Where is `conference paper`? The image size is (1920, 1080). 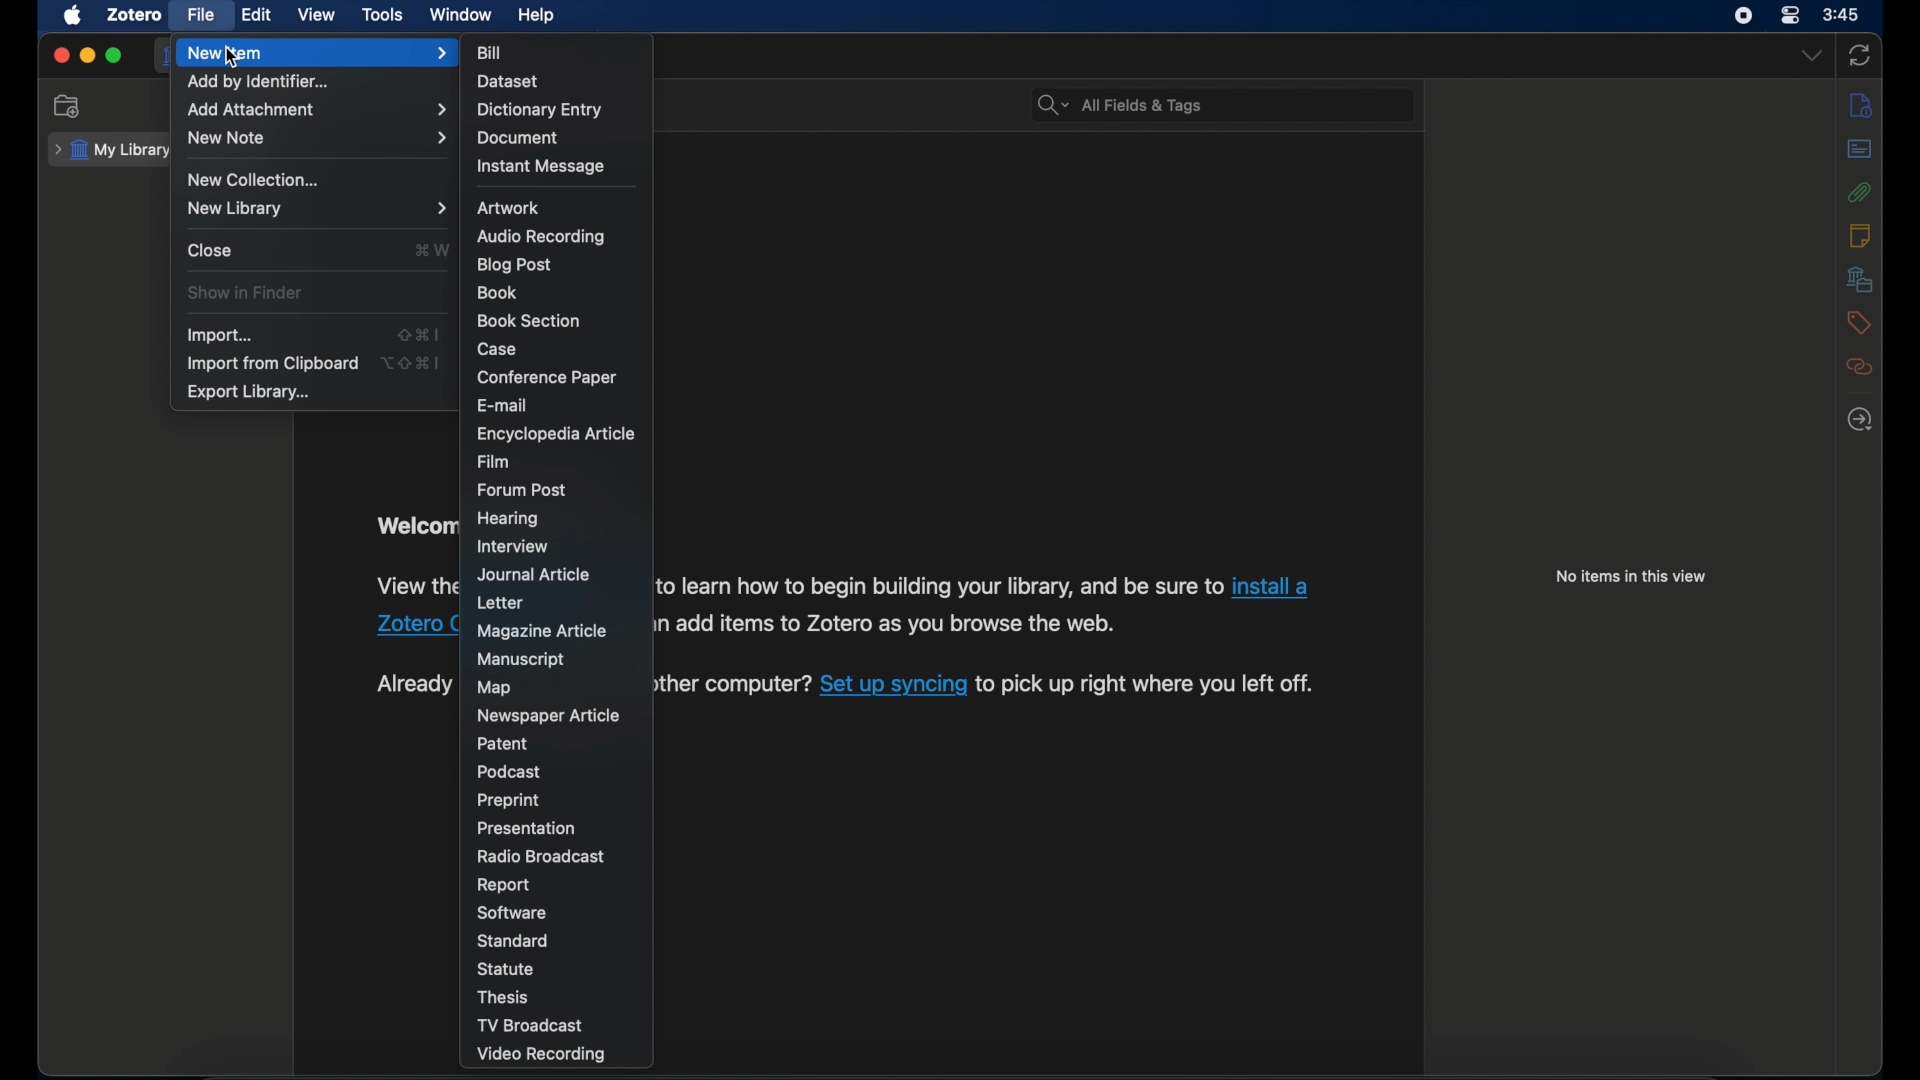 conference paper is located at coordinates (550, 377).